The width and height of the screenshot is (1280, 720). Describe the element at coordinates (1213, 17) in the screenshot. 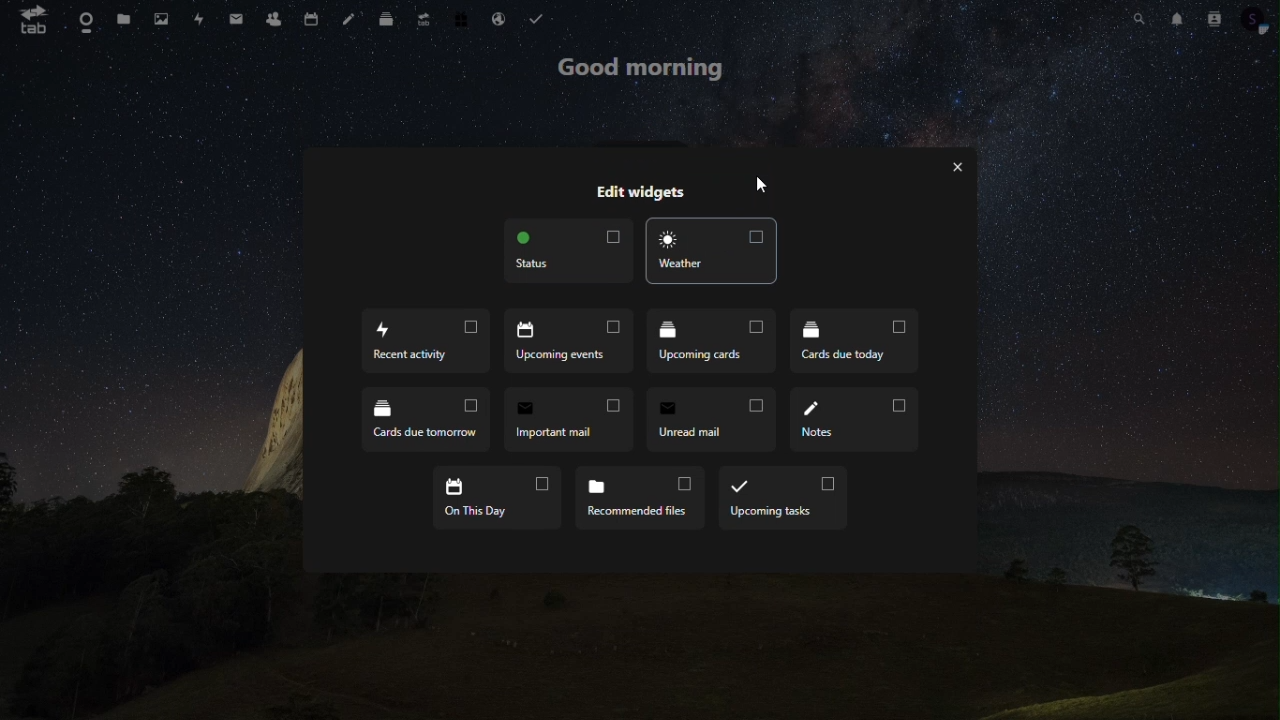

I see `contacts` at that location.